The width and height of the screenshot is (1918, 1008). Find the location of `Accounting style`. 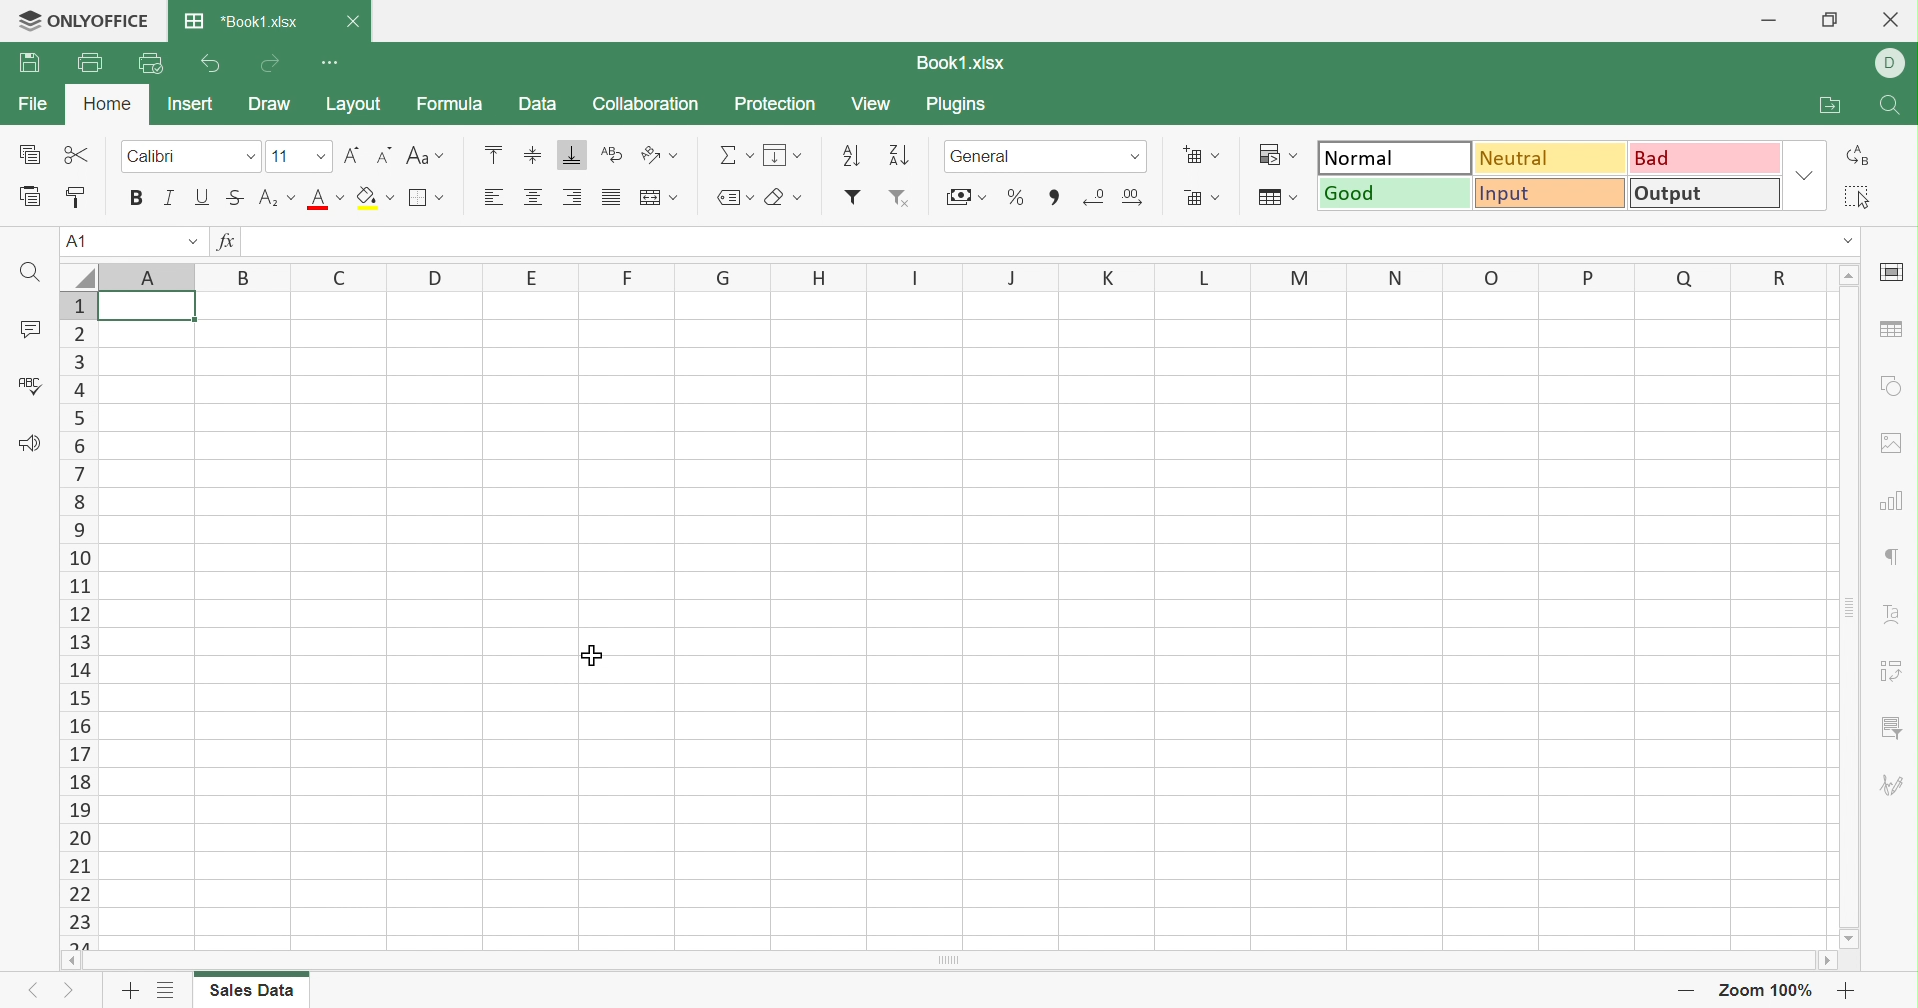

Accounting style is located at coordinates (964, 197).